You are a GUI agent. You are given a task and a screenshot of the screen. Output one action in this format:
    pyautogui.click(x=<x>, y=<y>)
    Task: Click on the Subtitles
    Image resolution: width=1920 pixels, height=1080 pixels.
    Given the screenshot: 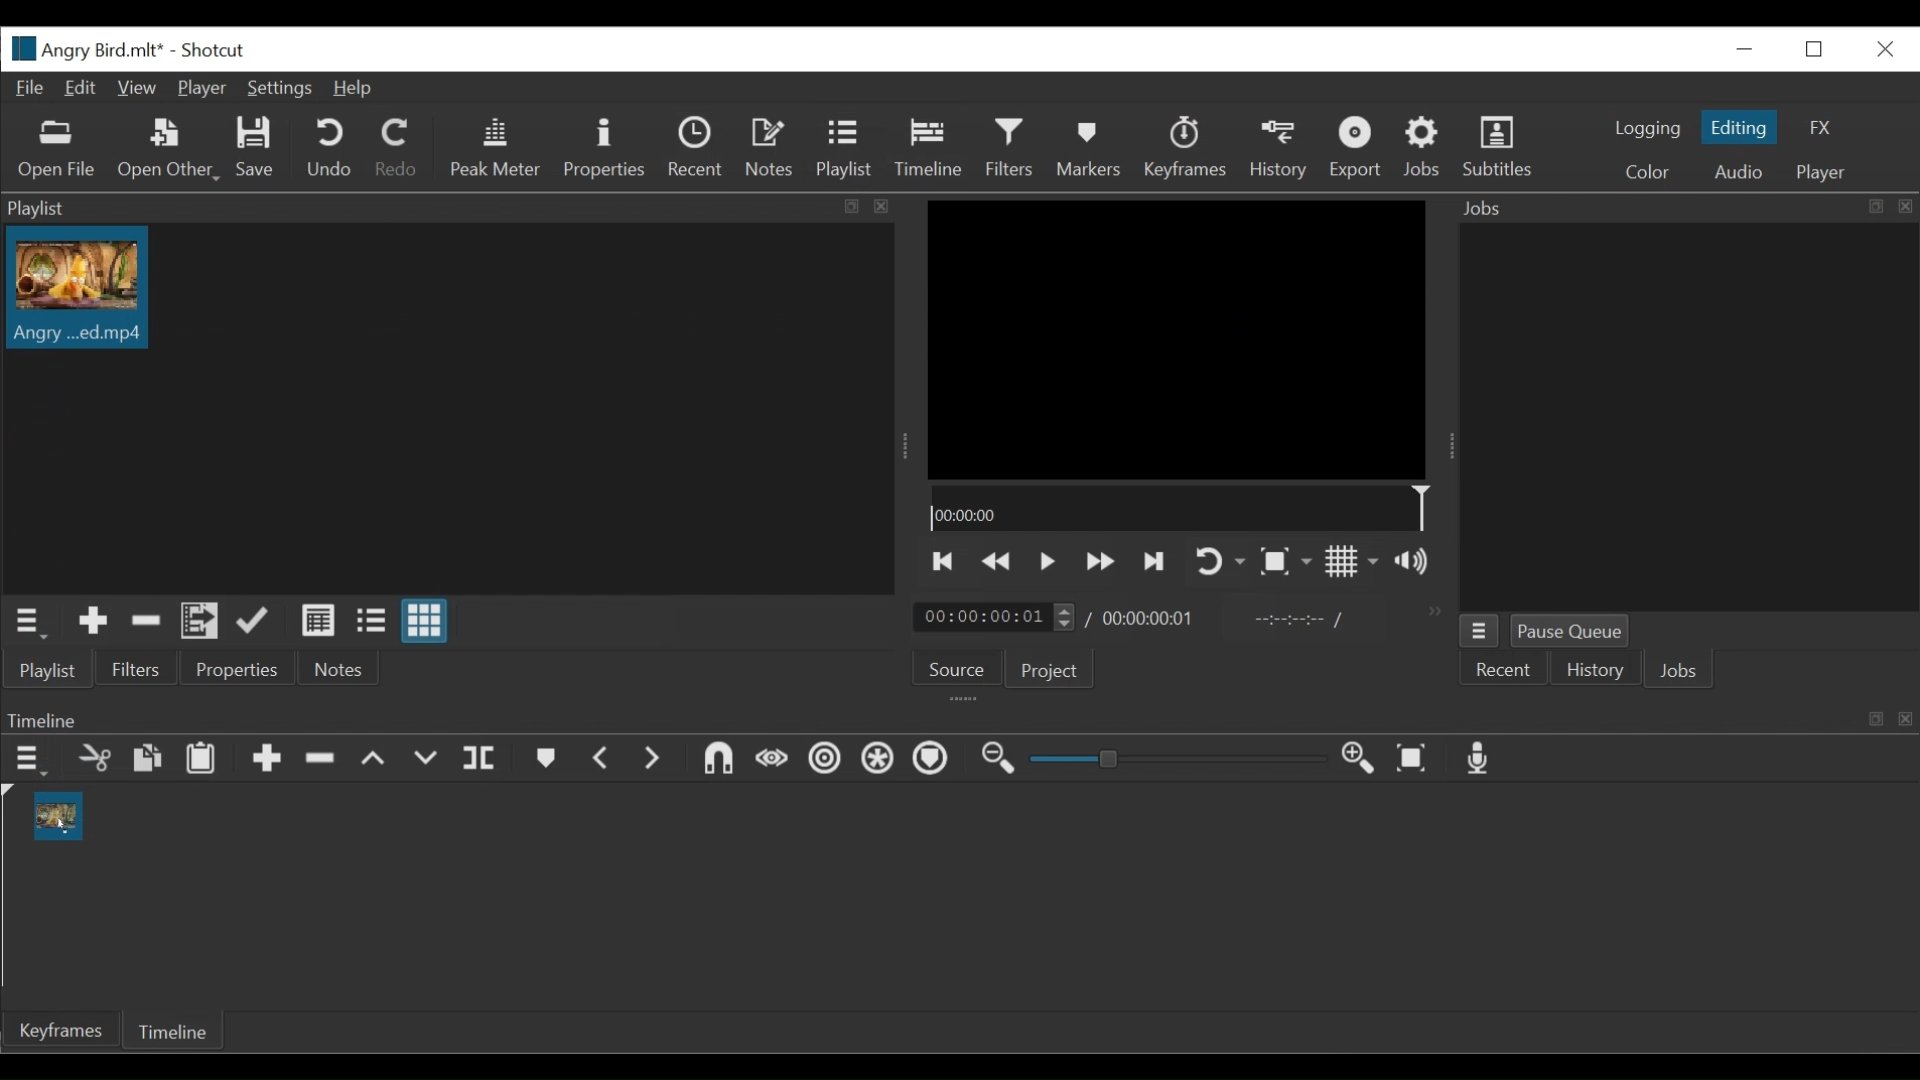 What is the action you would take?
    pyautogui.click(x=1503, y=150)
    